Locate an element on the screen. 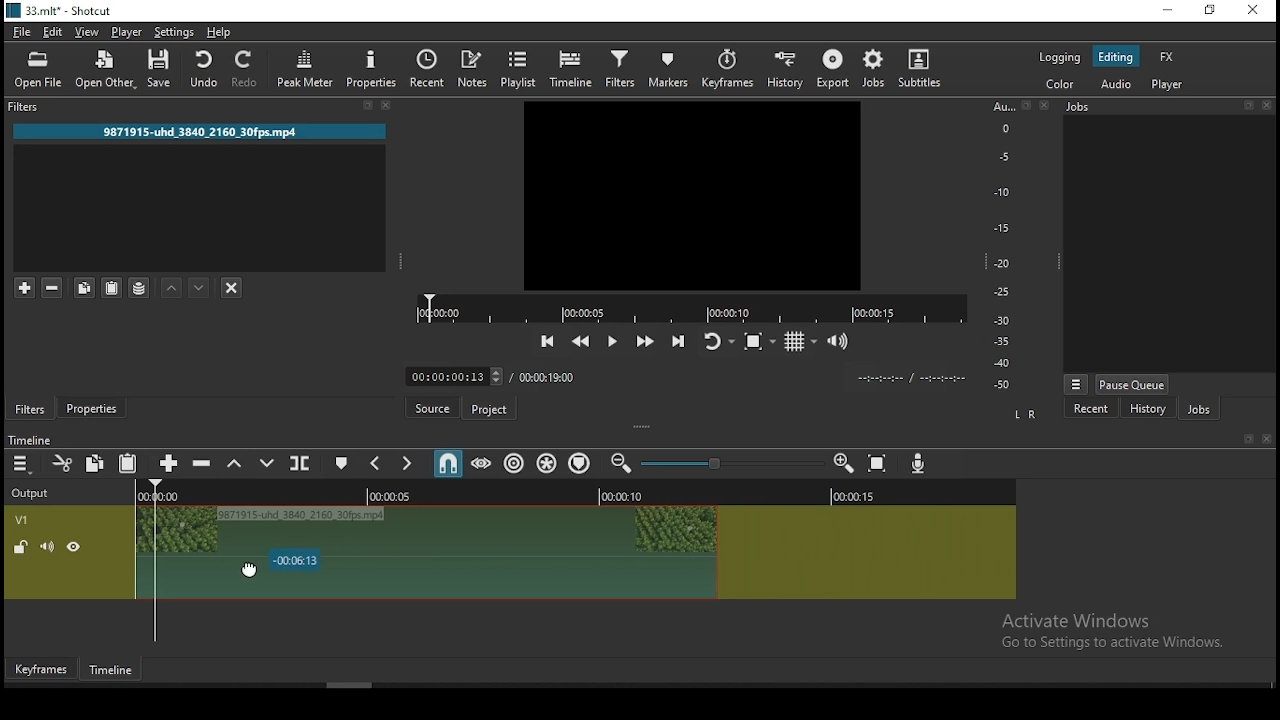 This screenshot has height=720, width=1280. play quickly forward is located at coordinates (647, 339).